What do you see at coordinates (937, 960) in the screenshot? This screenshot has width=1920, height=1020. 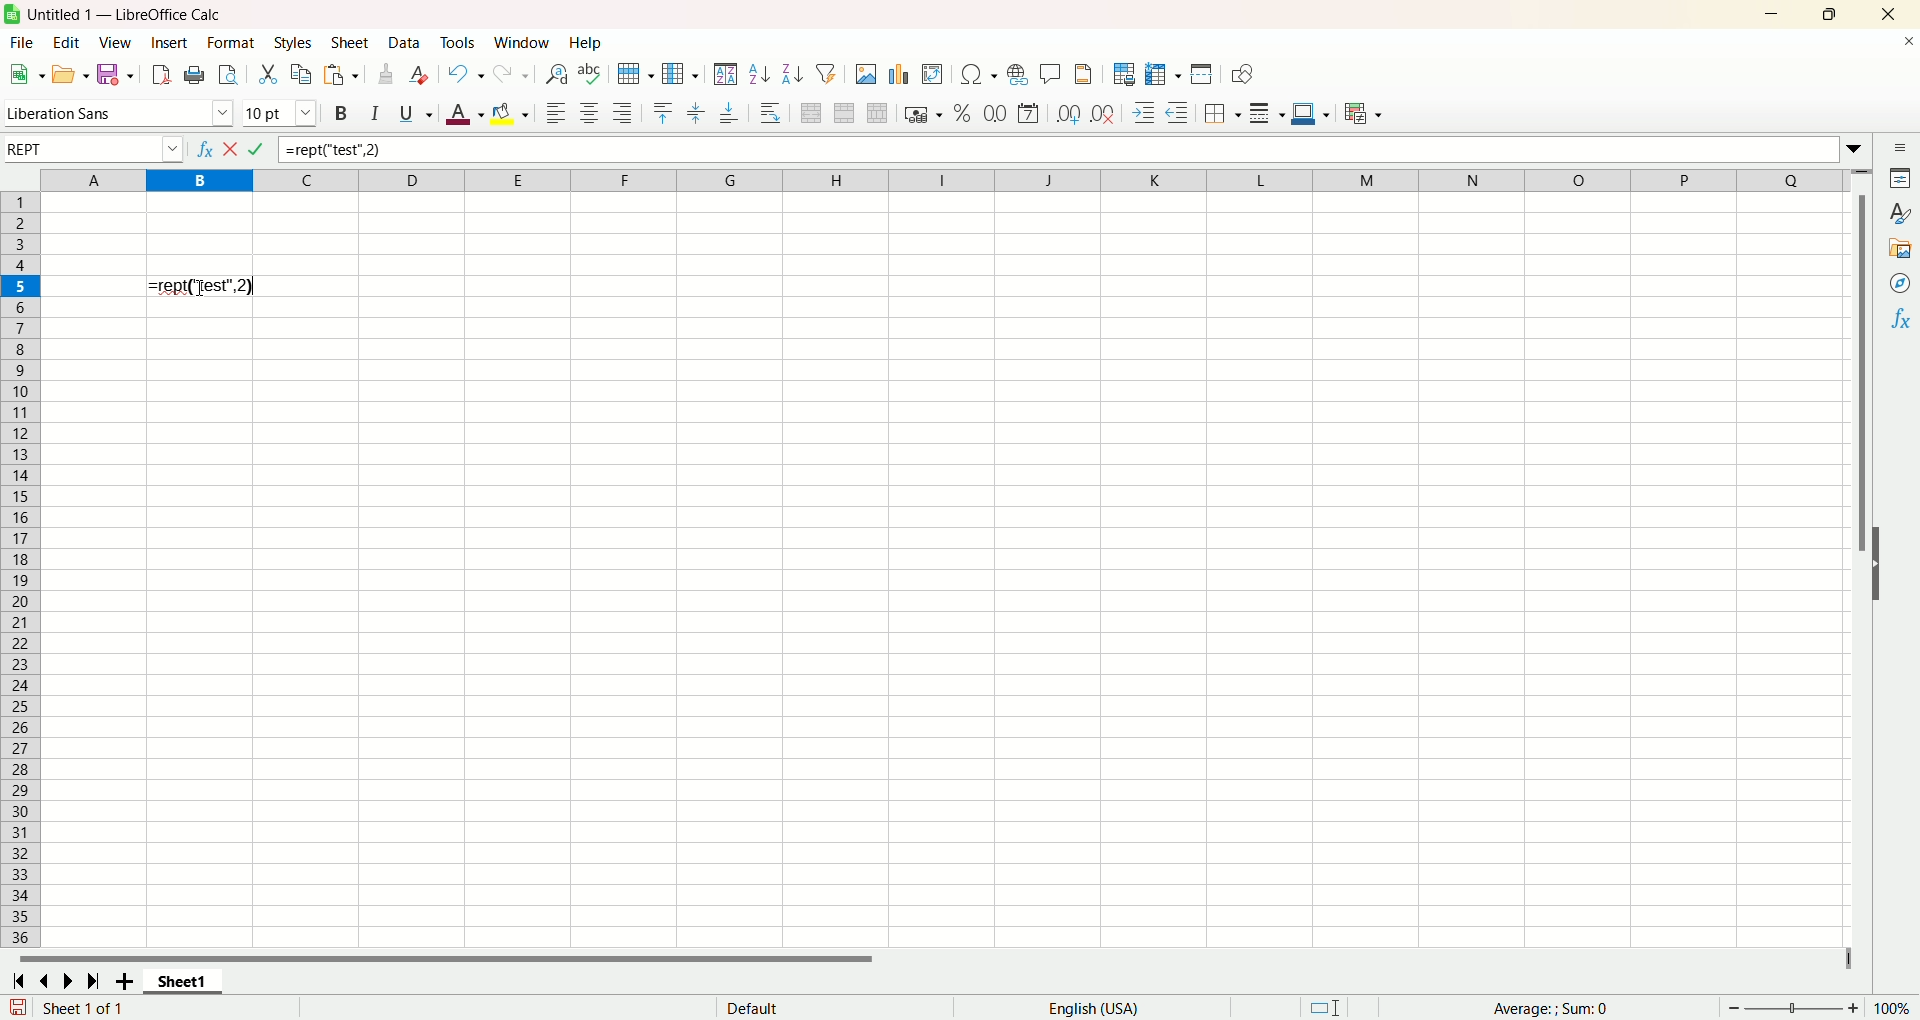 I see `horizontal scroll bar` at bounding box center [937, 960].